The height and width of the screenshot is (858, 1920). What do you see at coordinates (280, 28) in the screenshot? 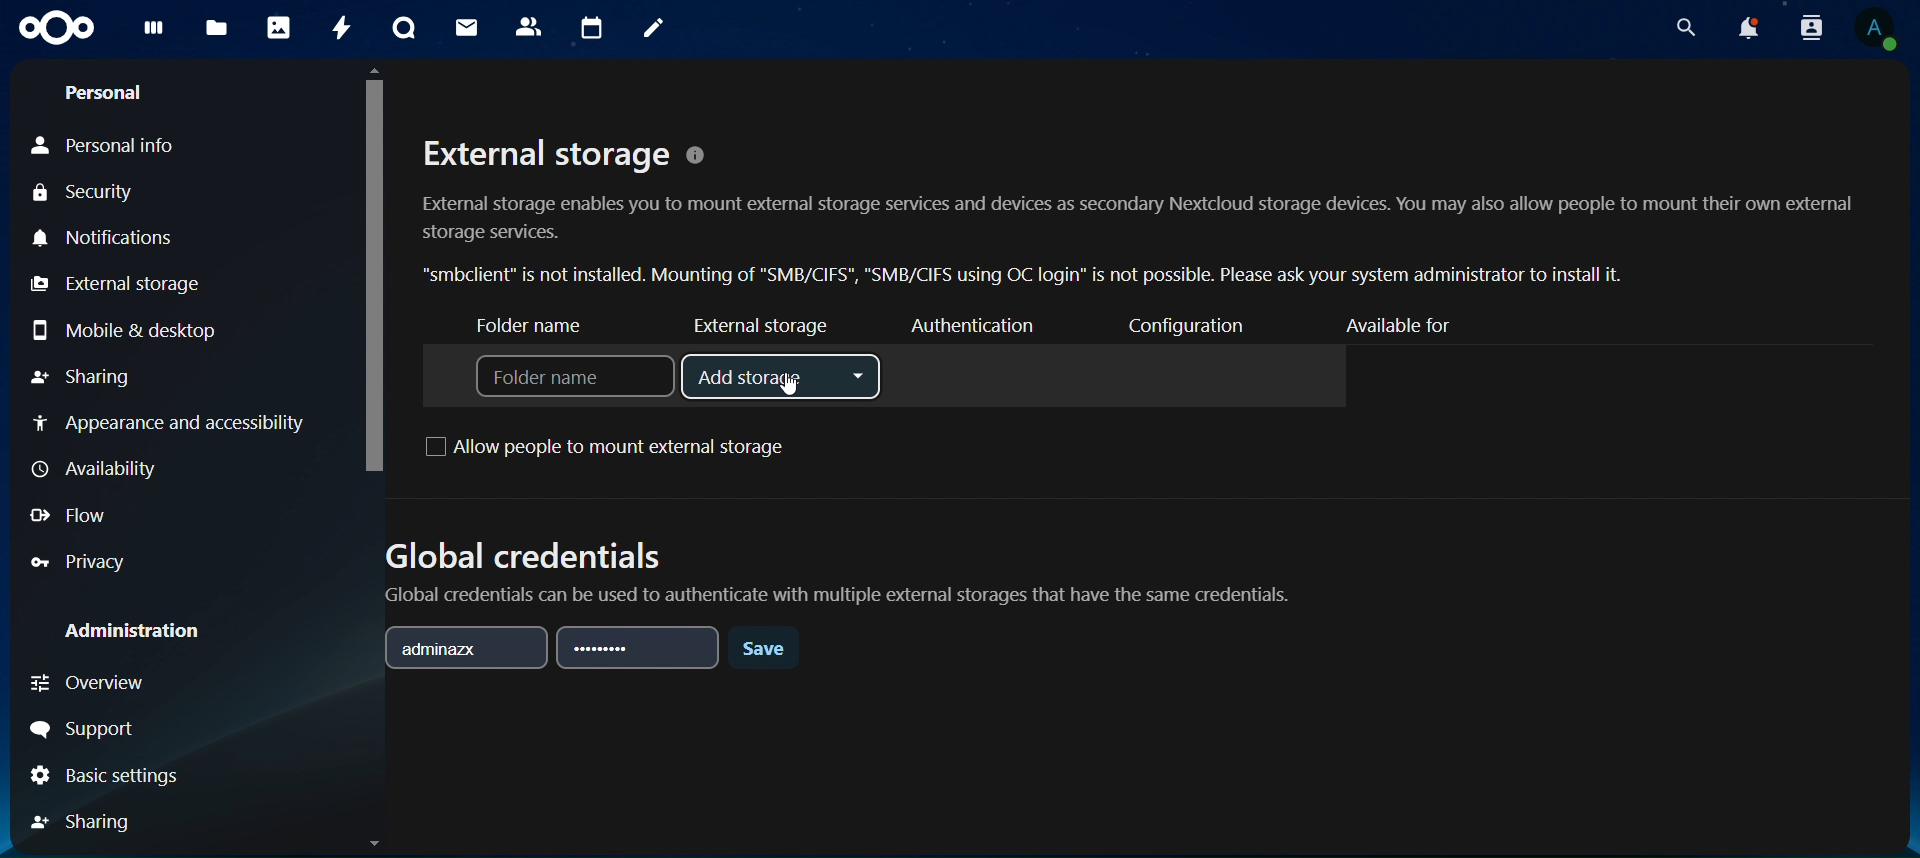
I see `photos` at bounding box center [280, 28].